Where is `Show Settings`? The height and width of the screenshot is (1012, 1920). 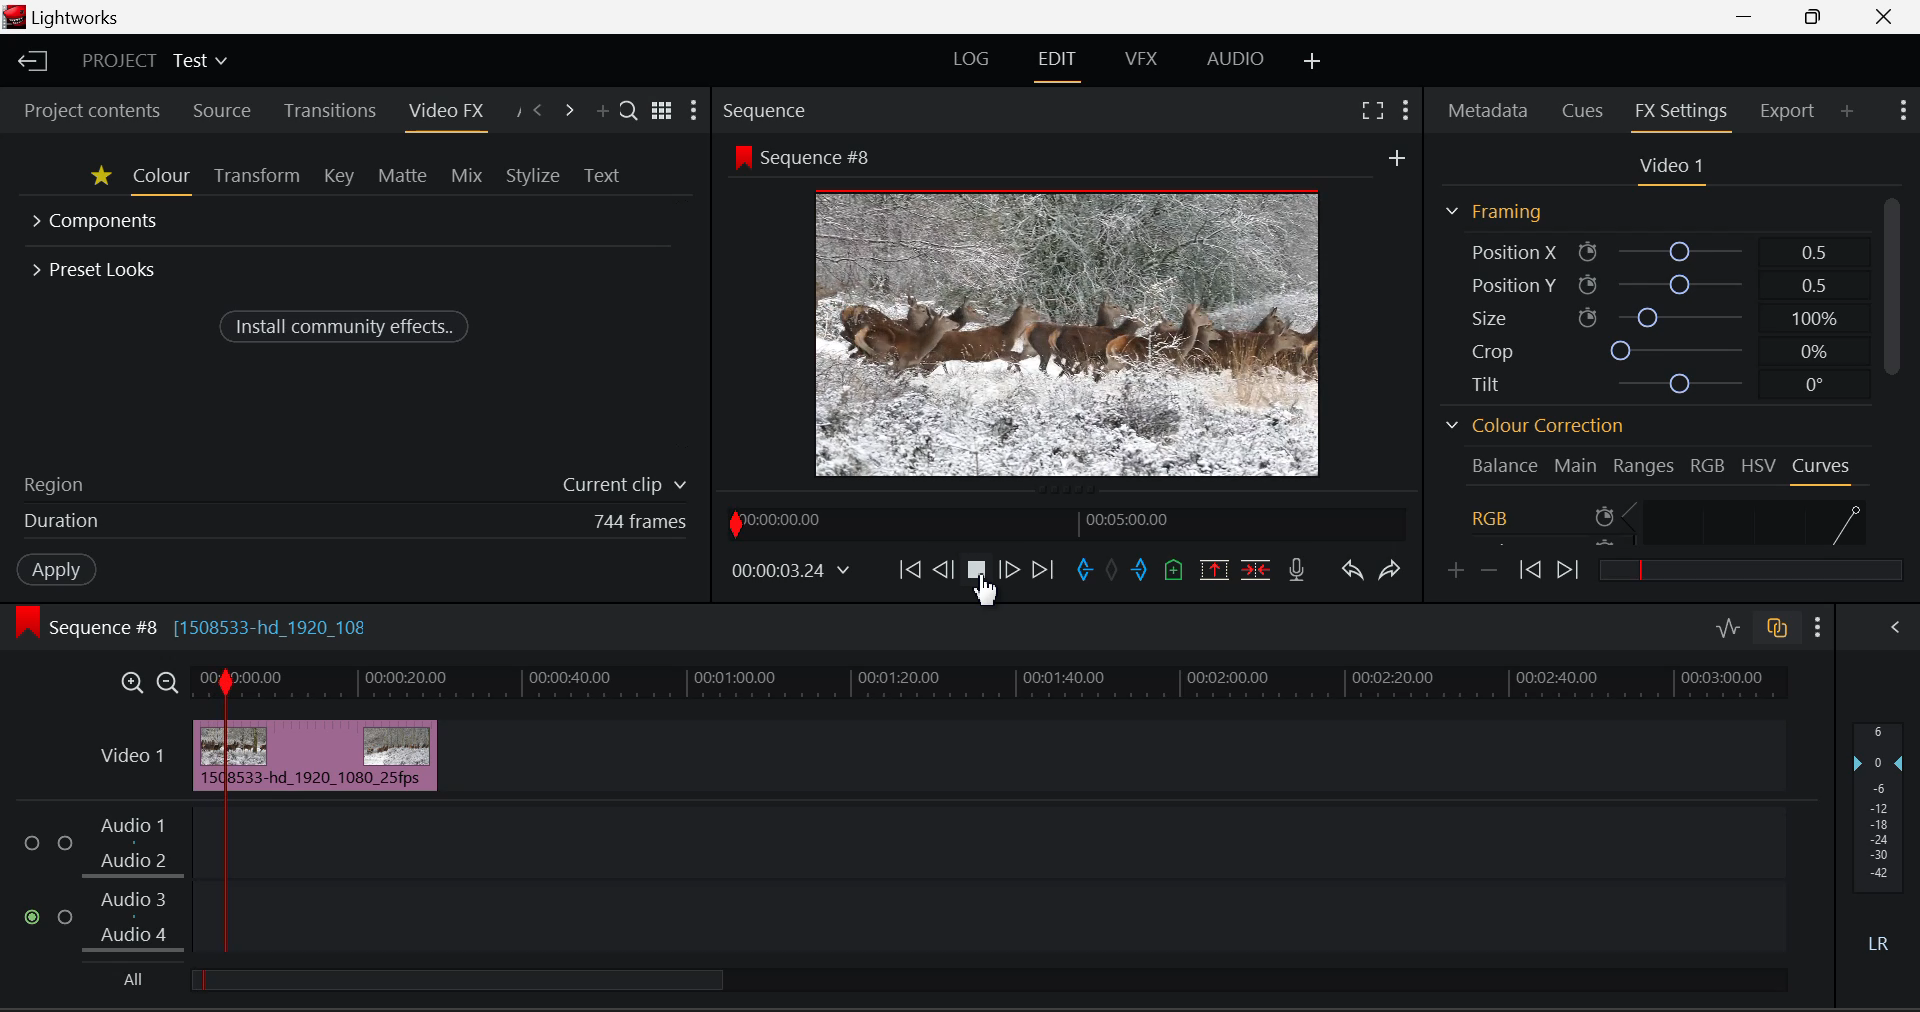
Show Settings is located at coordinates (1409, 109).